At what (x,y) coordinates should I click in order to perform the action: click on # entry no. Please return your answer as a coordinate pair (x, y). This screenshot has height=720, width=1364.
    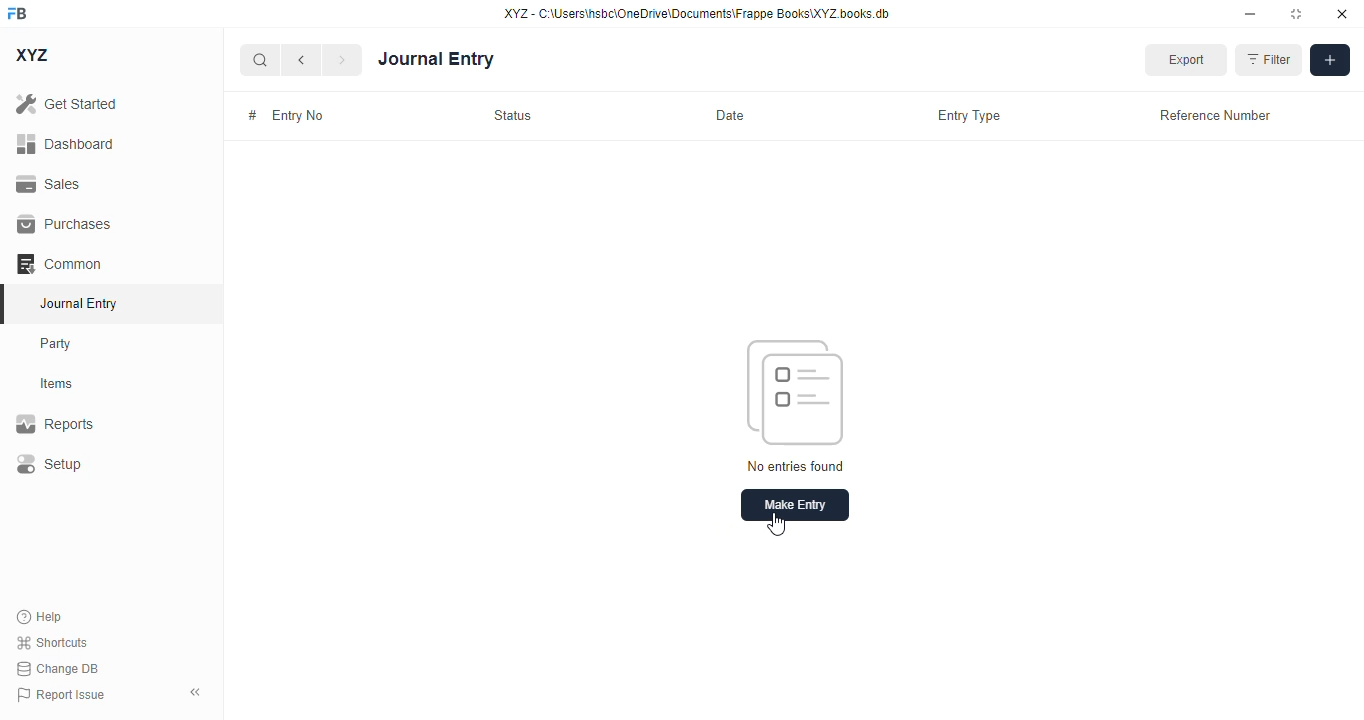
    Looking at the image, I should click on (287, 114).